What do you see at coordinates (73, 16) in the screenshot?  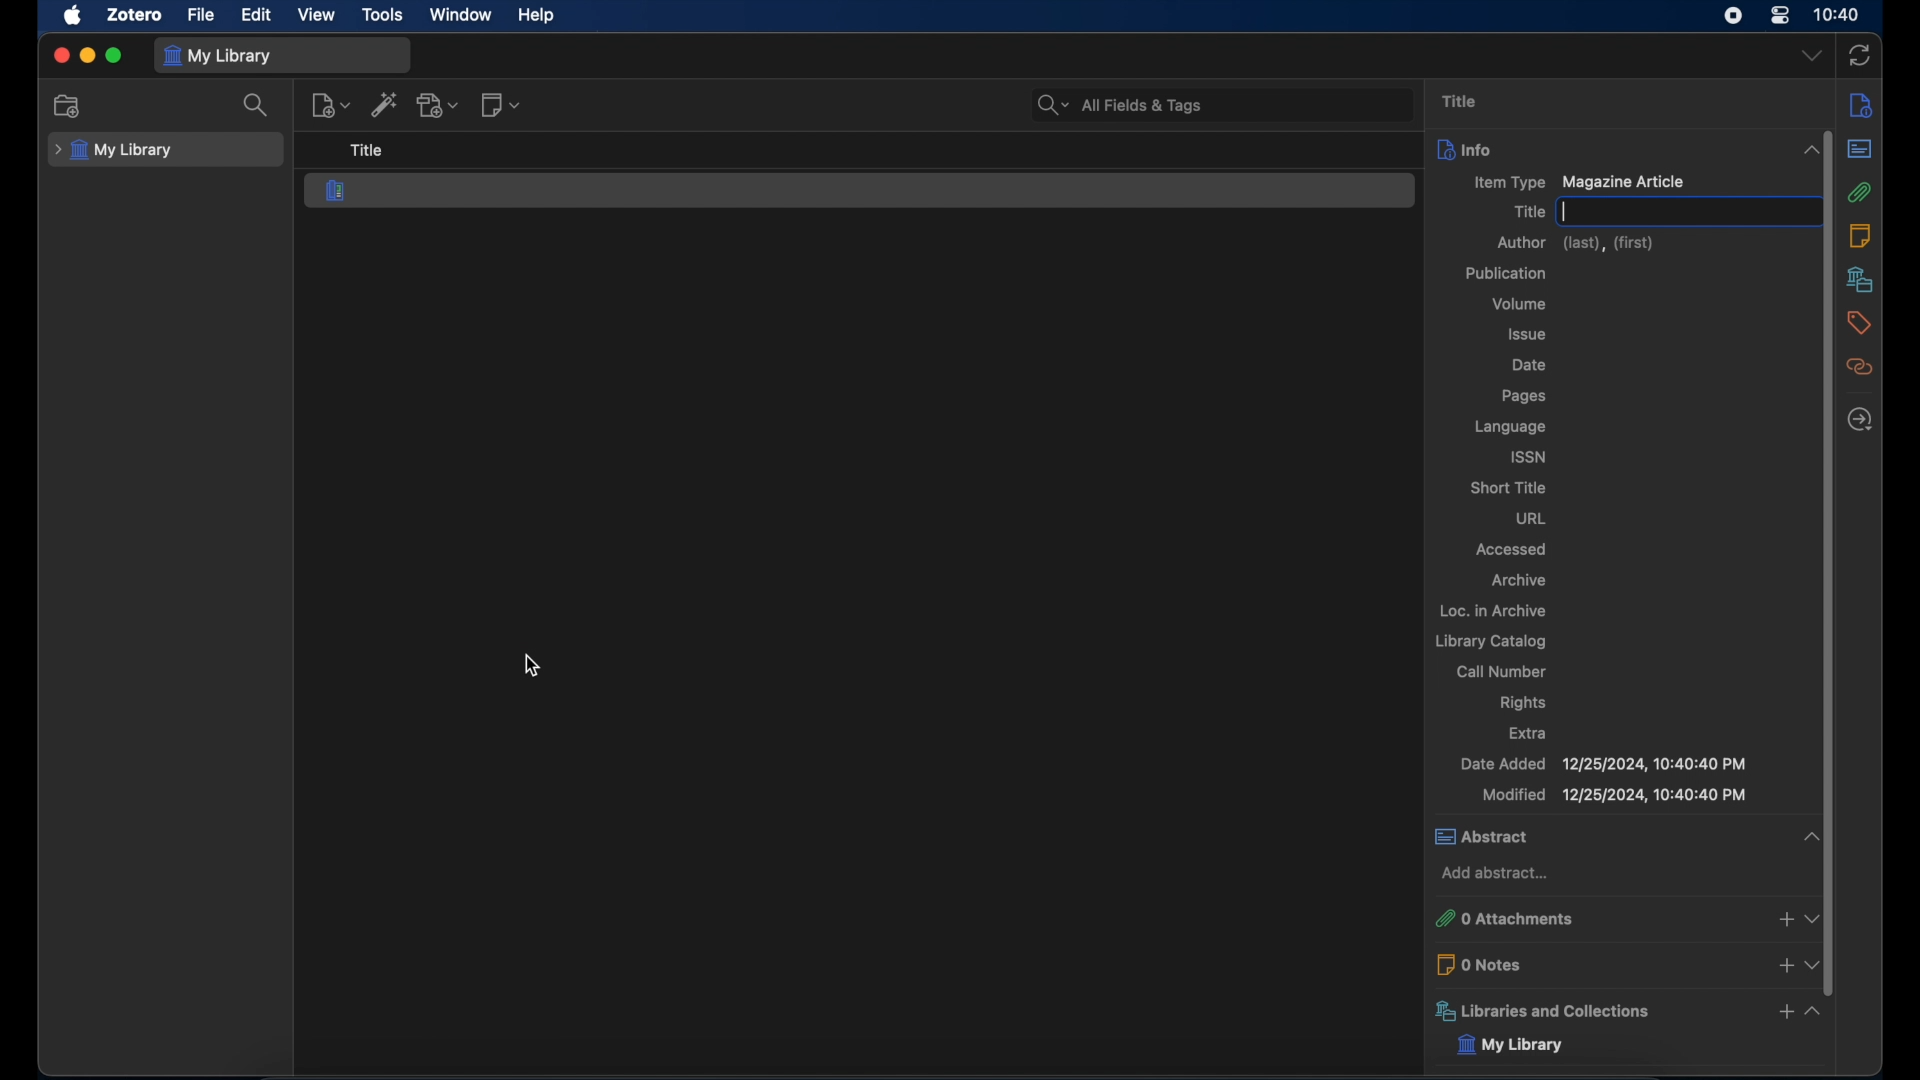 I see `apple` at bounding box center [73, 16].